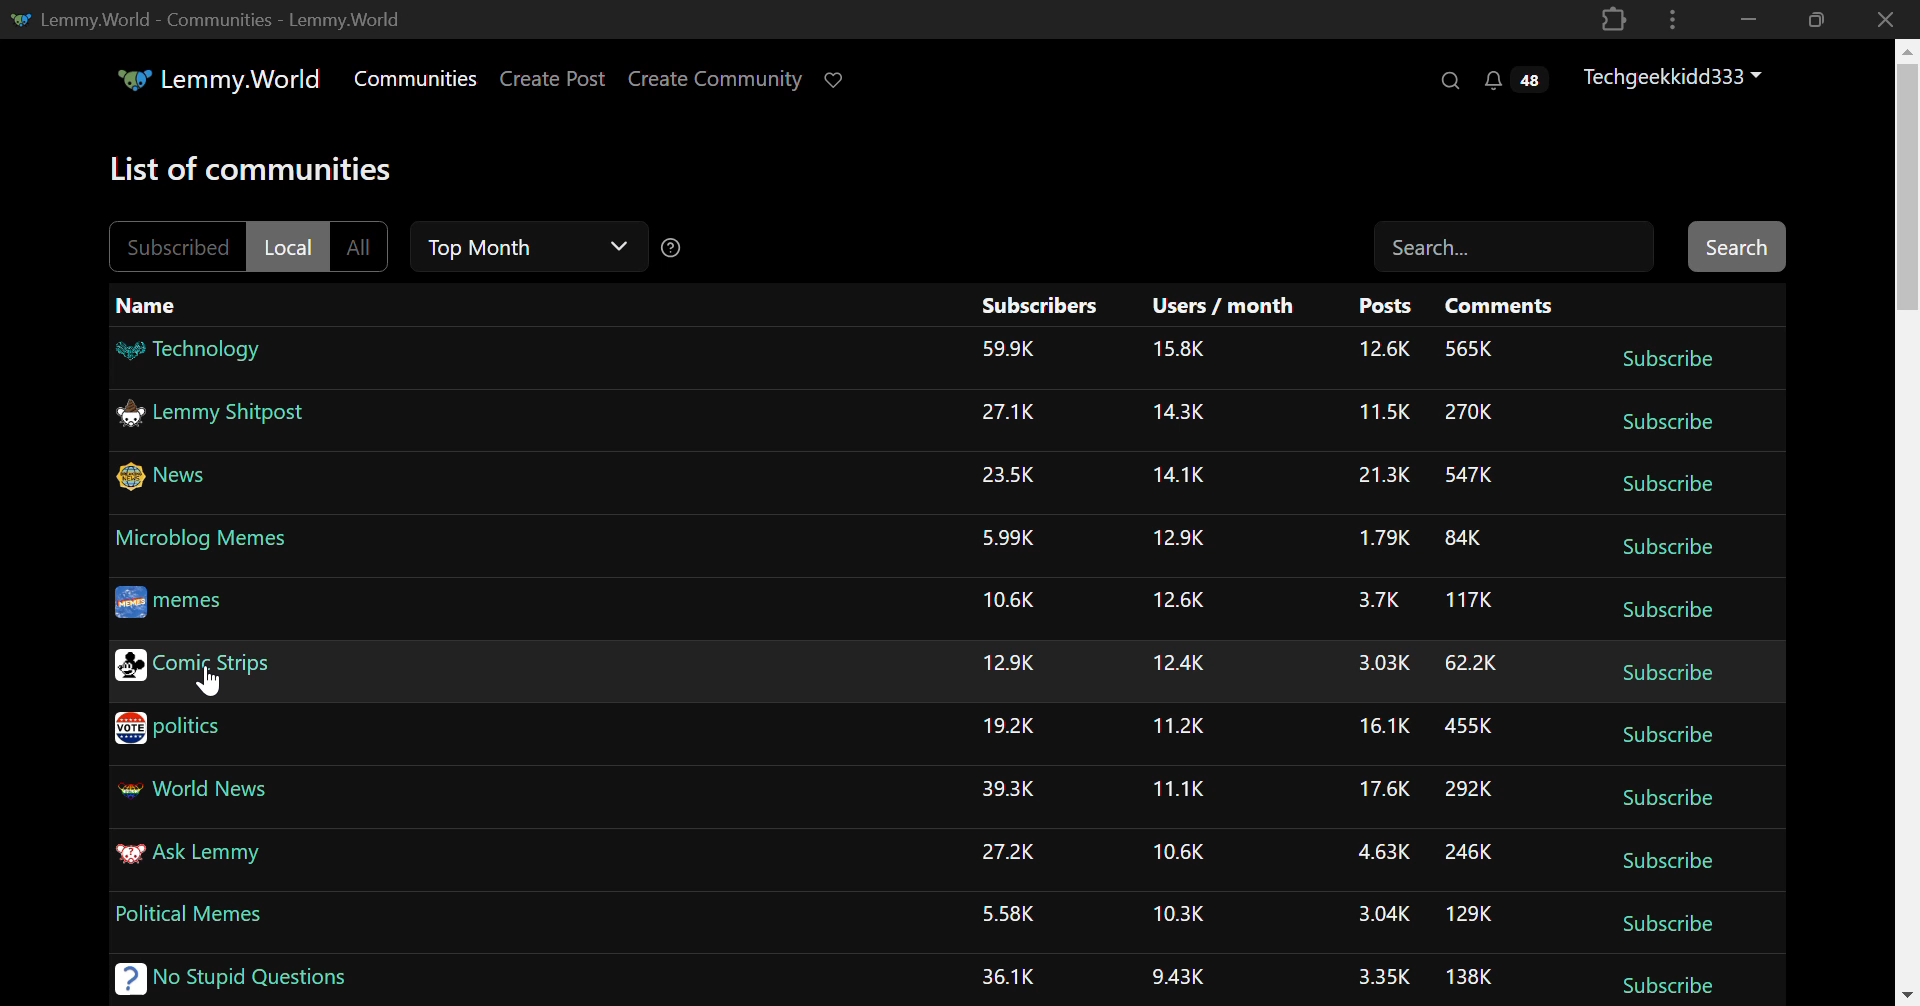 This screenshot has width=1920, height=1006. Describe the element at coordinates (1471, 602) in the screenshot. I see `117K` at that location.